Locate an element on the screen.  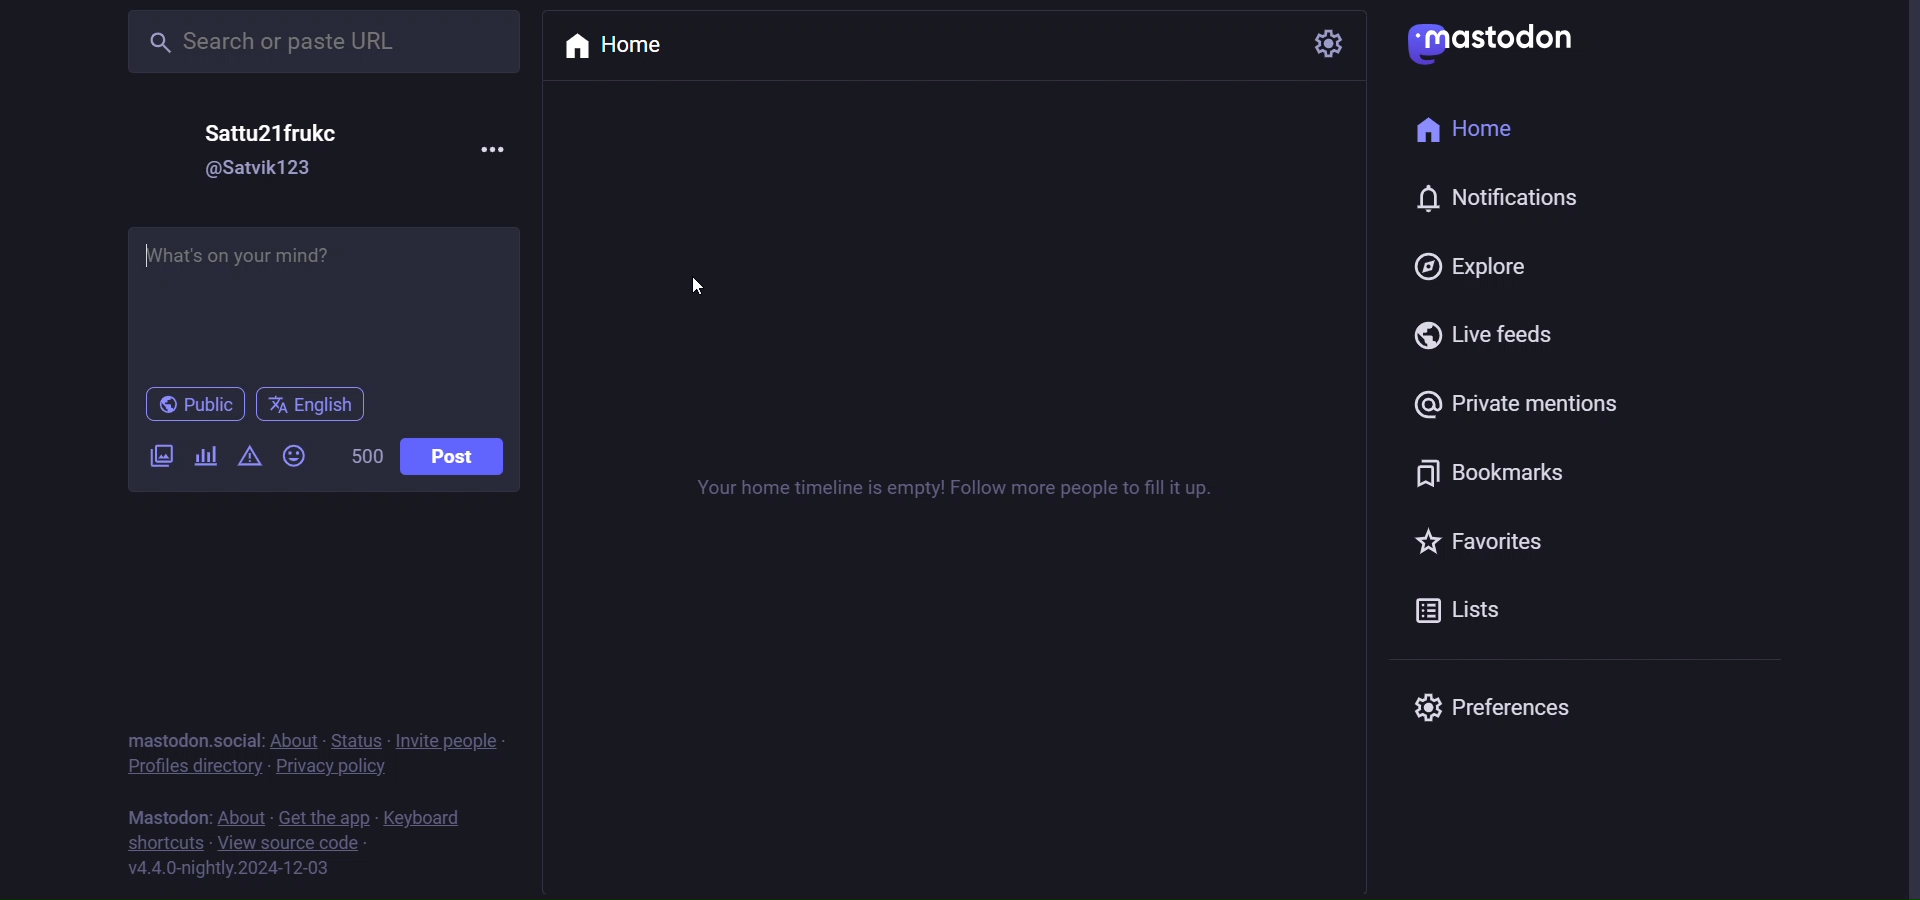
privacy policy is located at coordinates (332, 767).